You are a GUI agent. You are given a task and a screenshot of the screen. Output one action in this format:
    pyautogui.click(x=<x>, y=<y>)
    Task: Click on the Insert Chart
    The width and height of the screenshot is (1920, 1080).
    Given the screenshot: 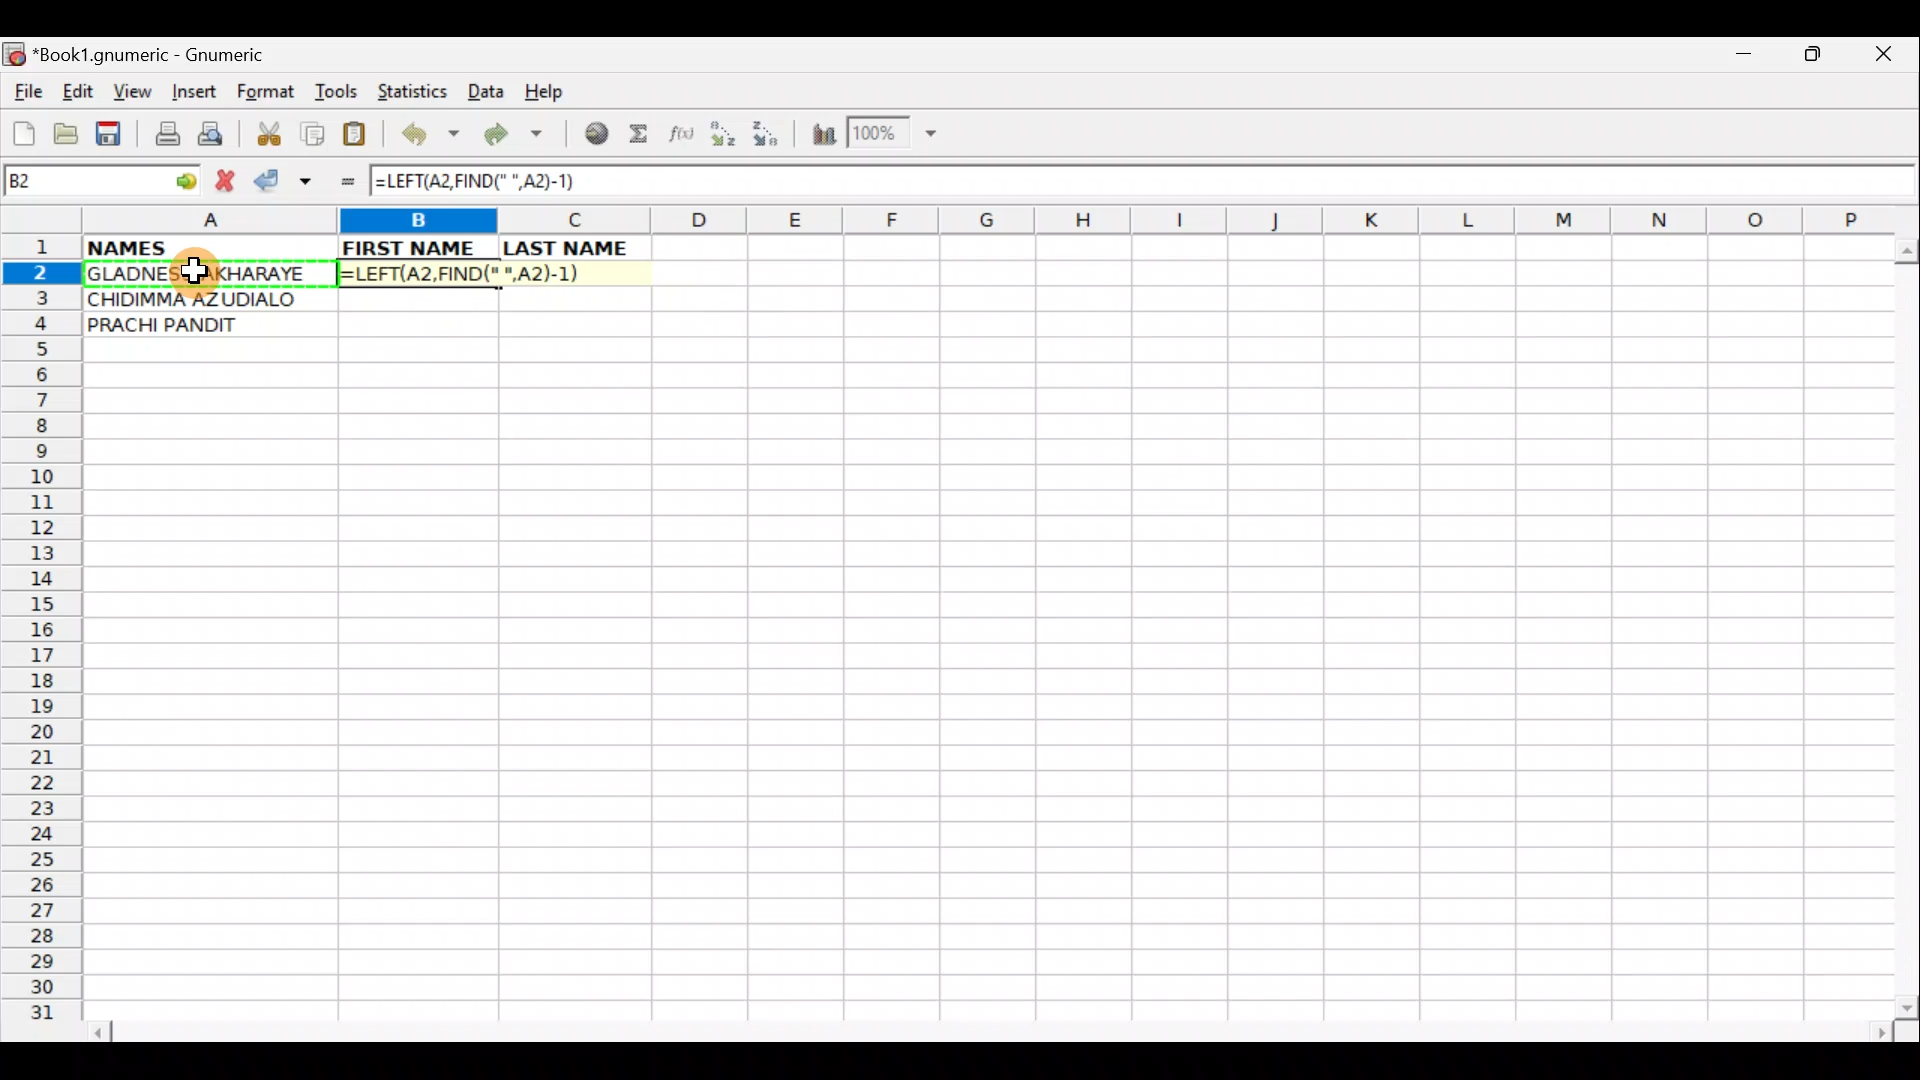 What is the action you would take?
    pyautogui.click(x=818, y=137)
    